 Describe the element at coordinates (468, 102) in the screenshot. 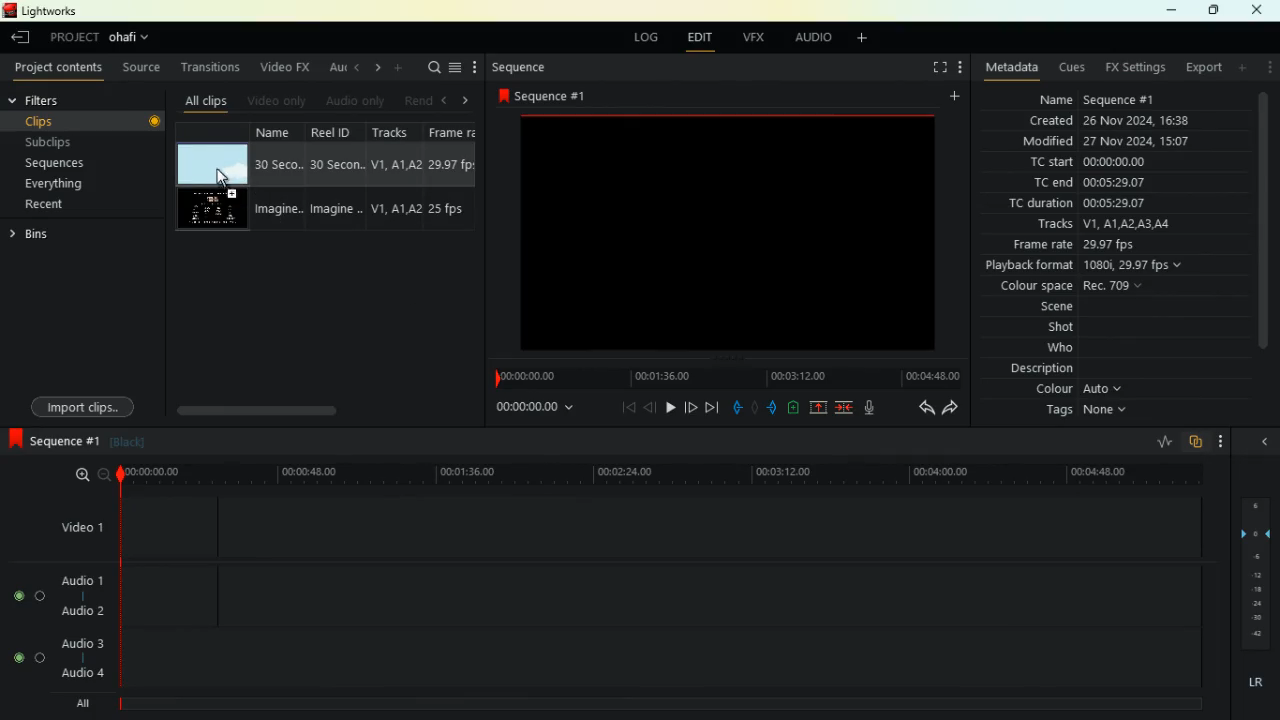

I see `right` at that location.